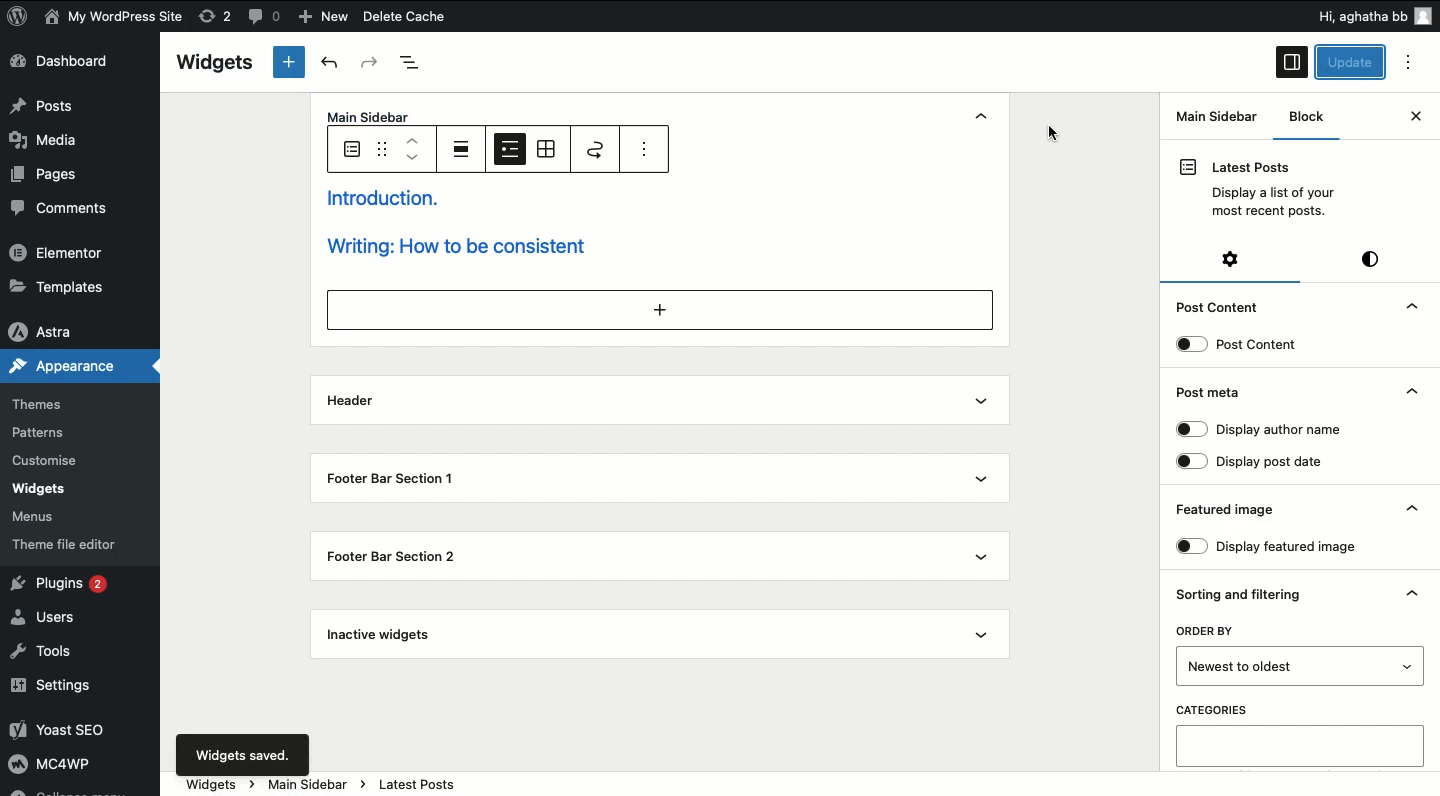 The image size is (1440, 796). Describe the element at coordinates (1298, 747) in the screenshot. I see `Categories` at that location.